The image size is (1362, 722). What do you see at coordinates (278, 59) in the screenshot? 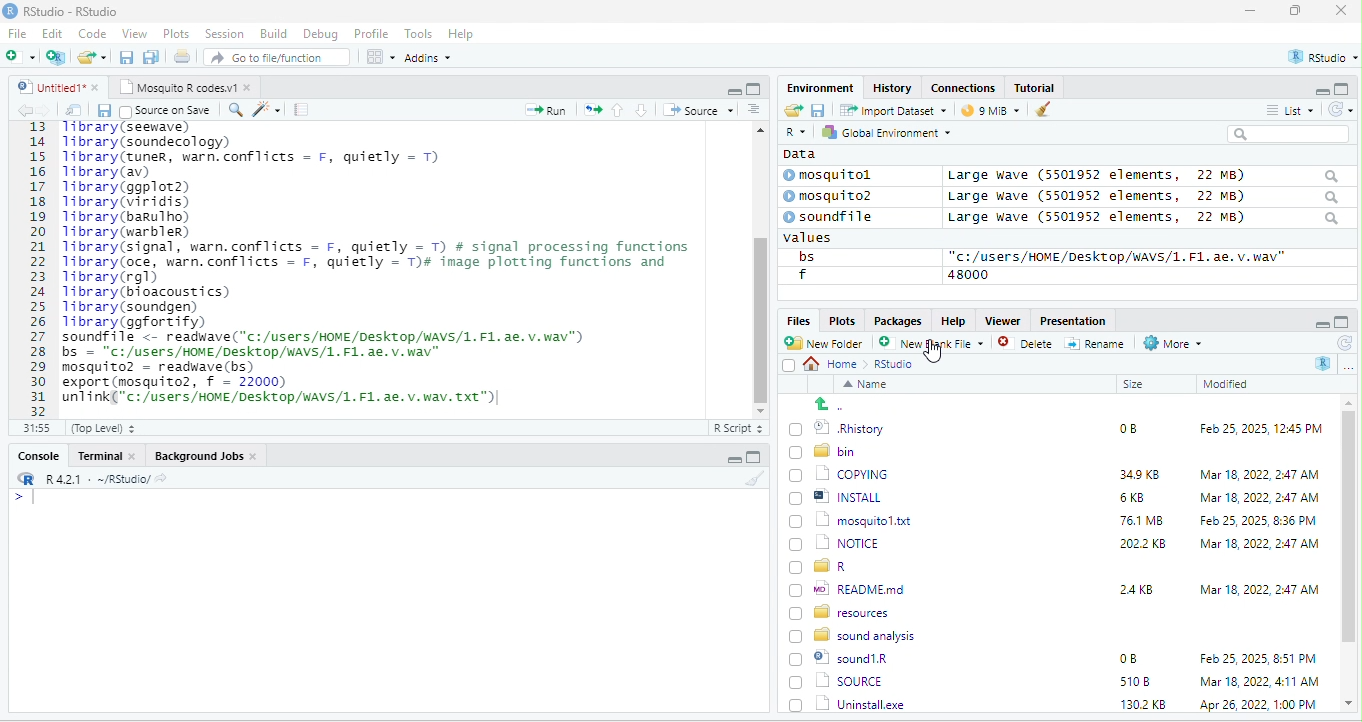
I see `” Go to file/function` at bounding box center [278, 59].